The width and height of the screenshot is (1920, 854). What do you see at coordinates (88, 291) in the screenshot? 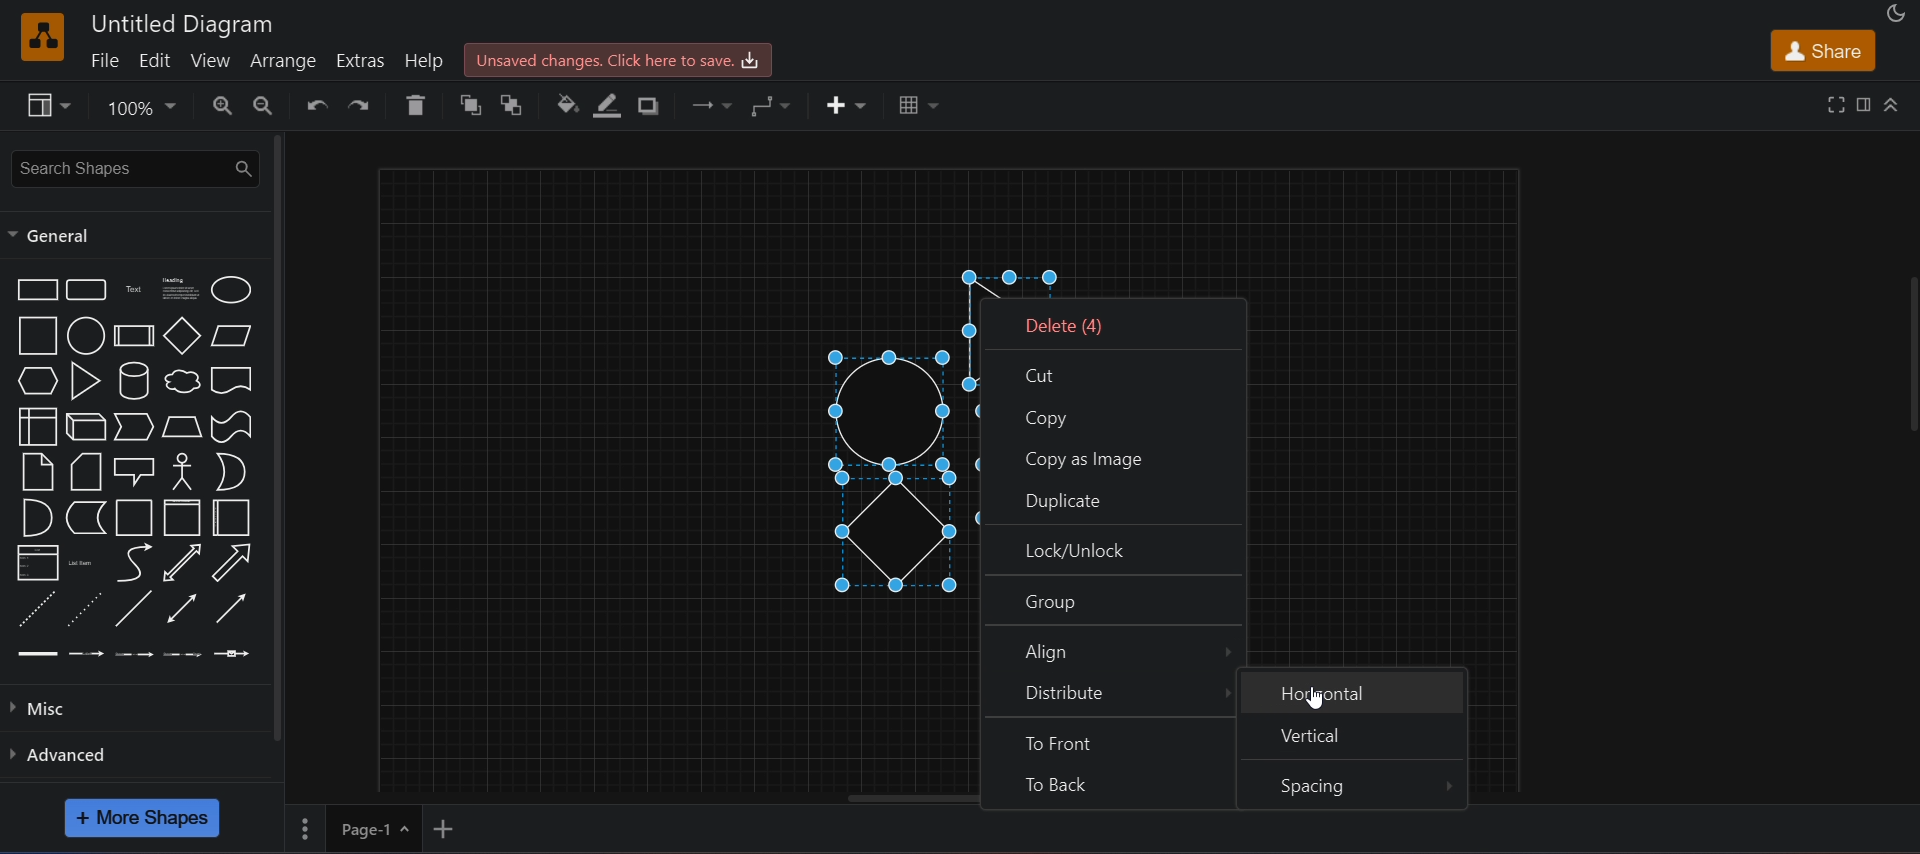
I see `rounded rectangle` at bounding box center [88, 291].